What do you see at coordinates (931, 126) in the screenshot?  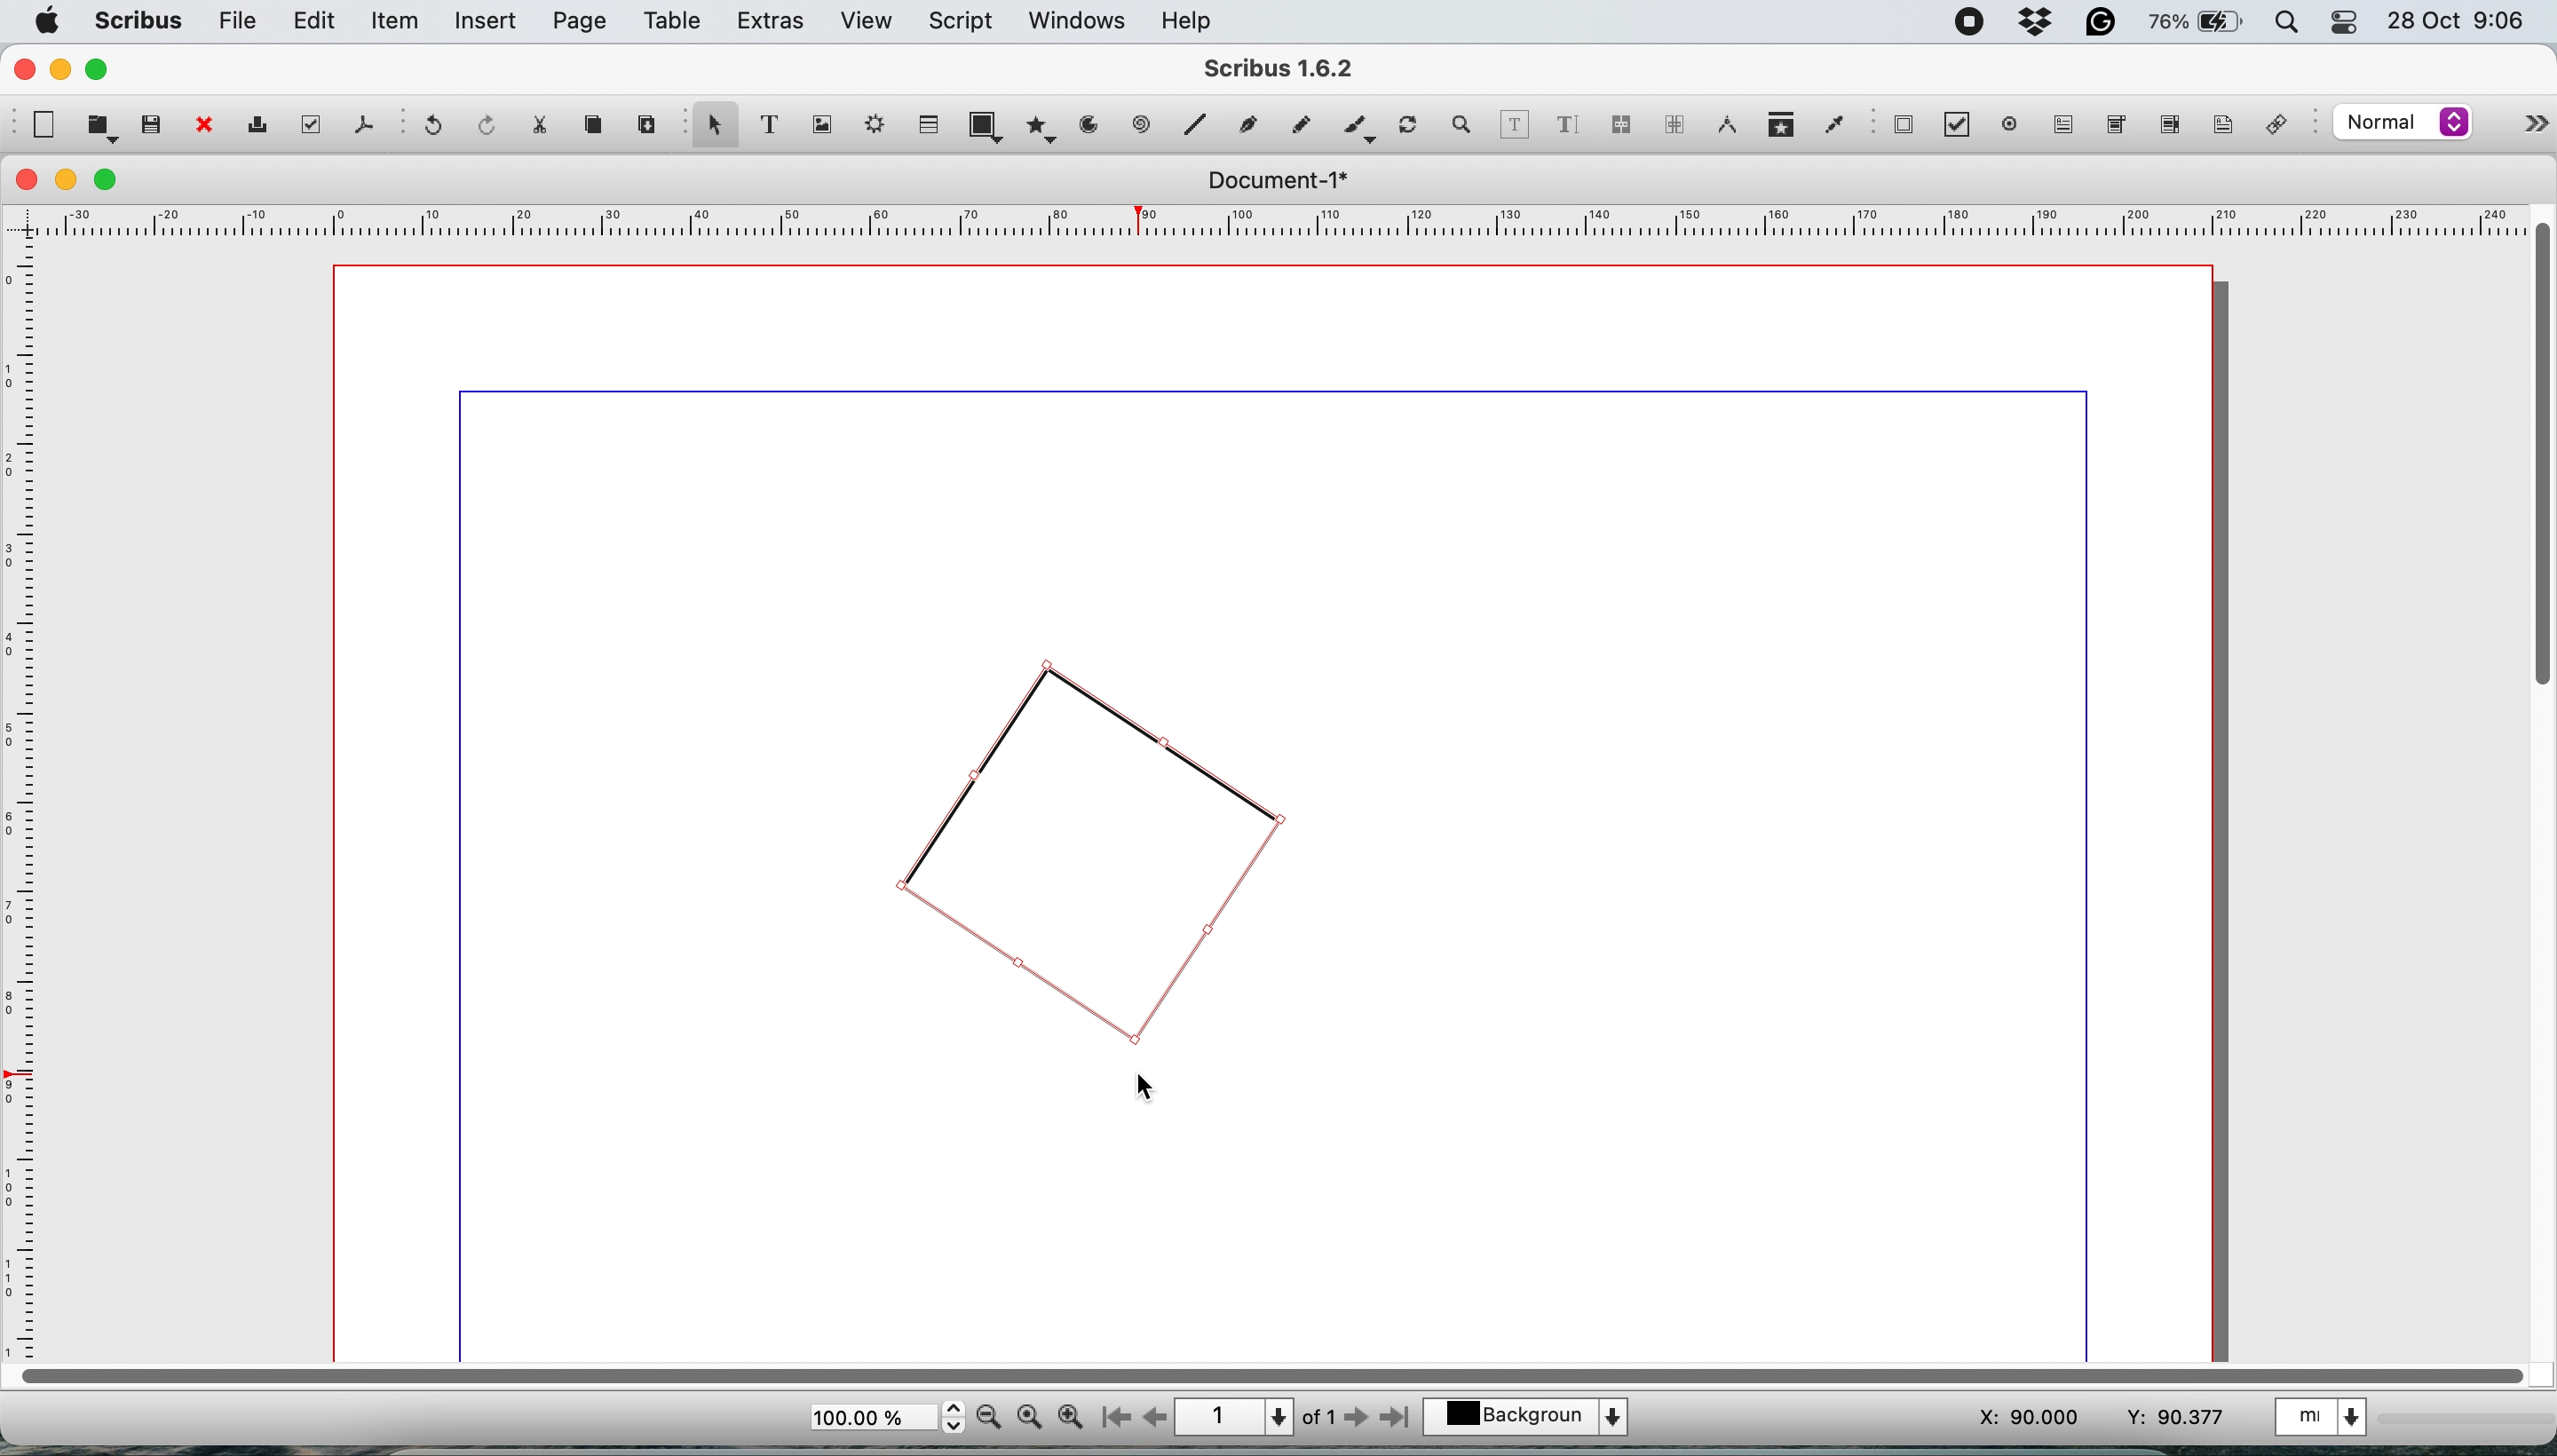 I see `table` at bounding box center [931, 126].